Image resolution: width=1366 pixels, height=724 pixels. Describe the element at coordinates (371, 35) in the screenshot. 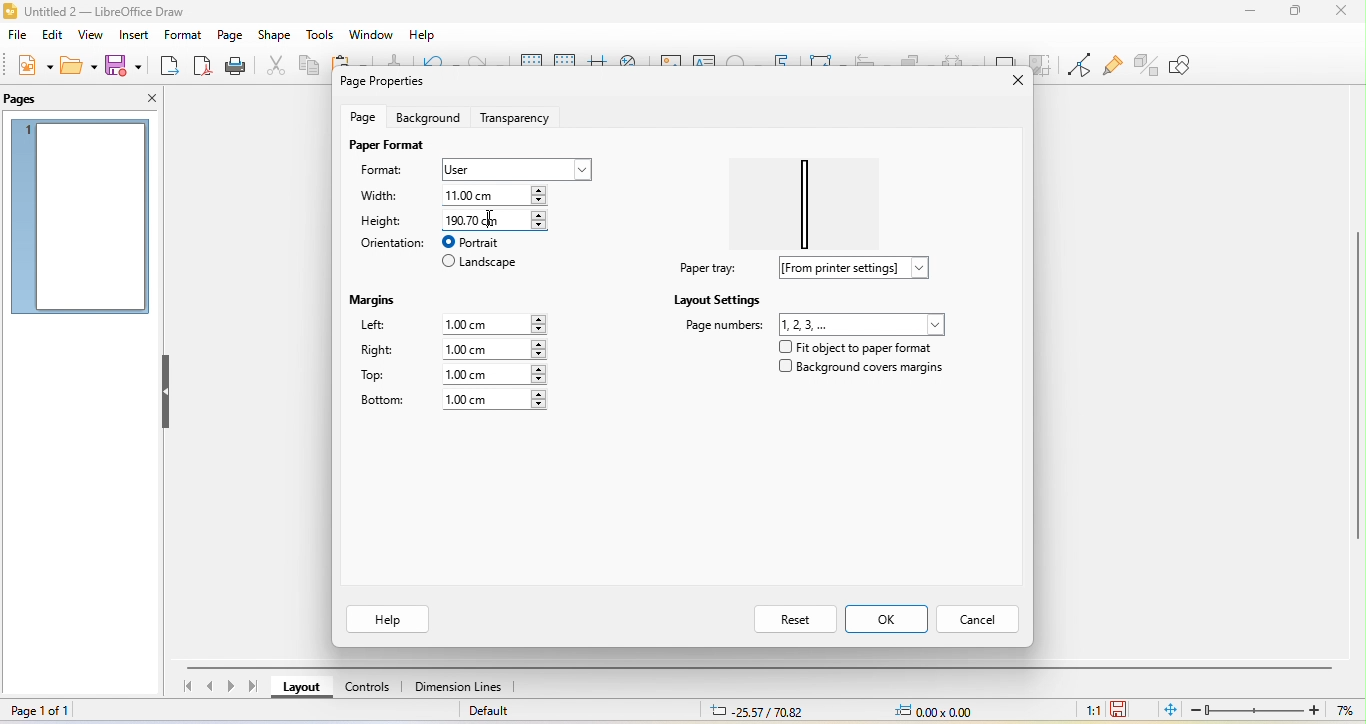

I see `window` at that location.